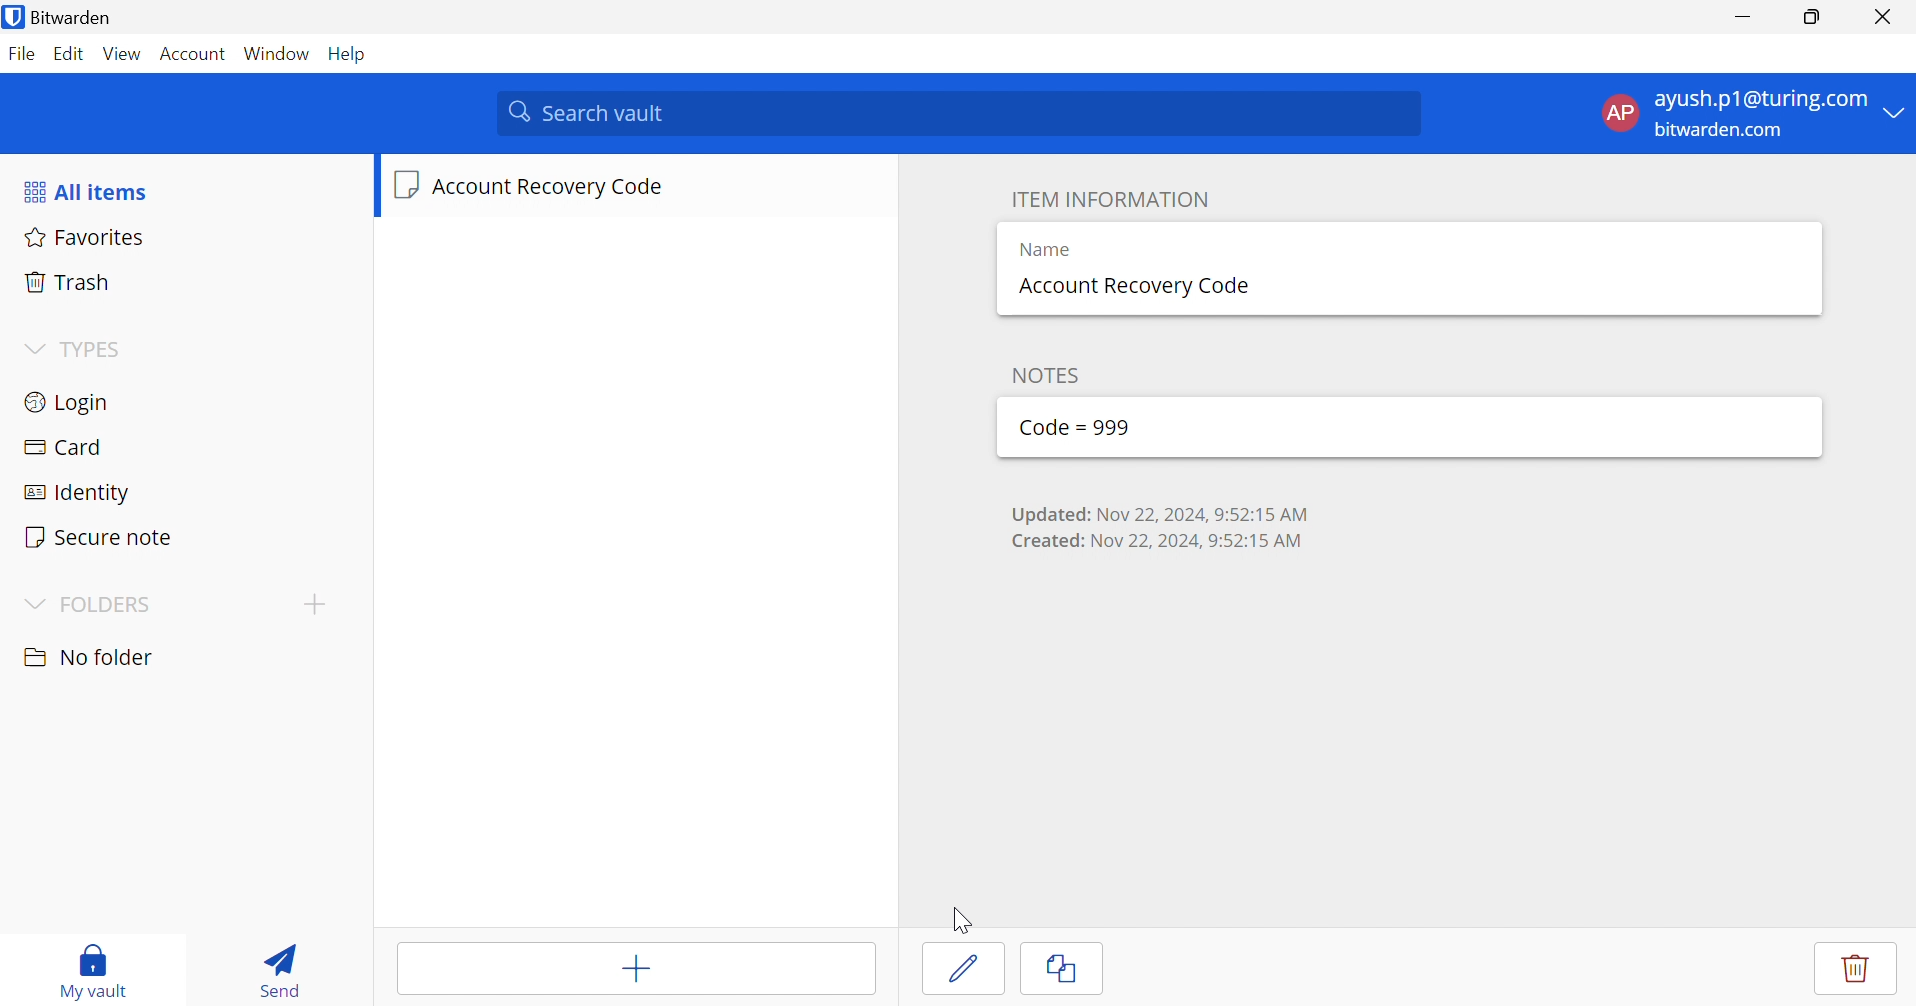  What do you see at coordinates (34, 347) in the screenshot?
I see `Dropdown` at bounding box center [34, 347].